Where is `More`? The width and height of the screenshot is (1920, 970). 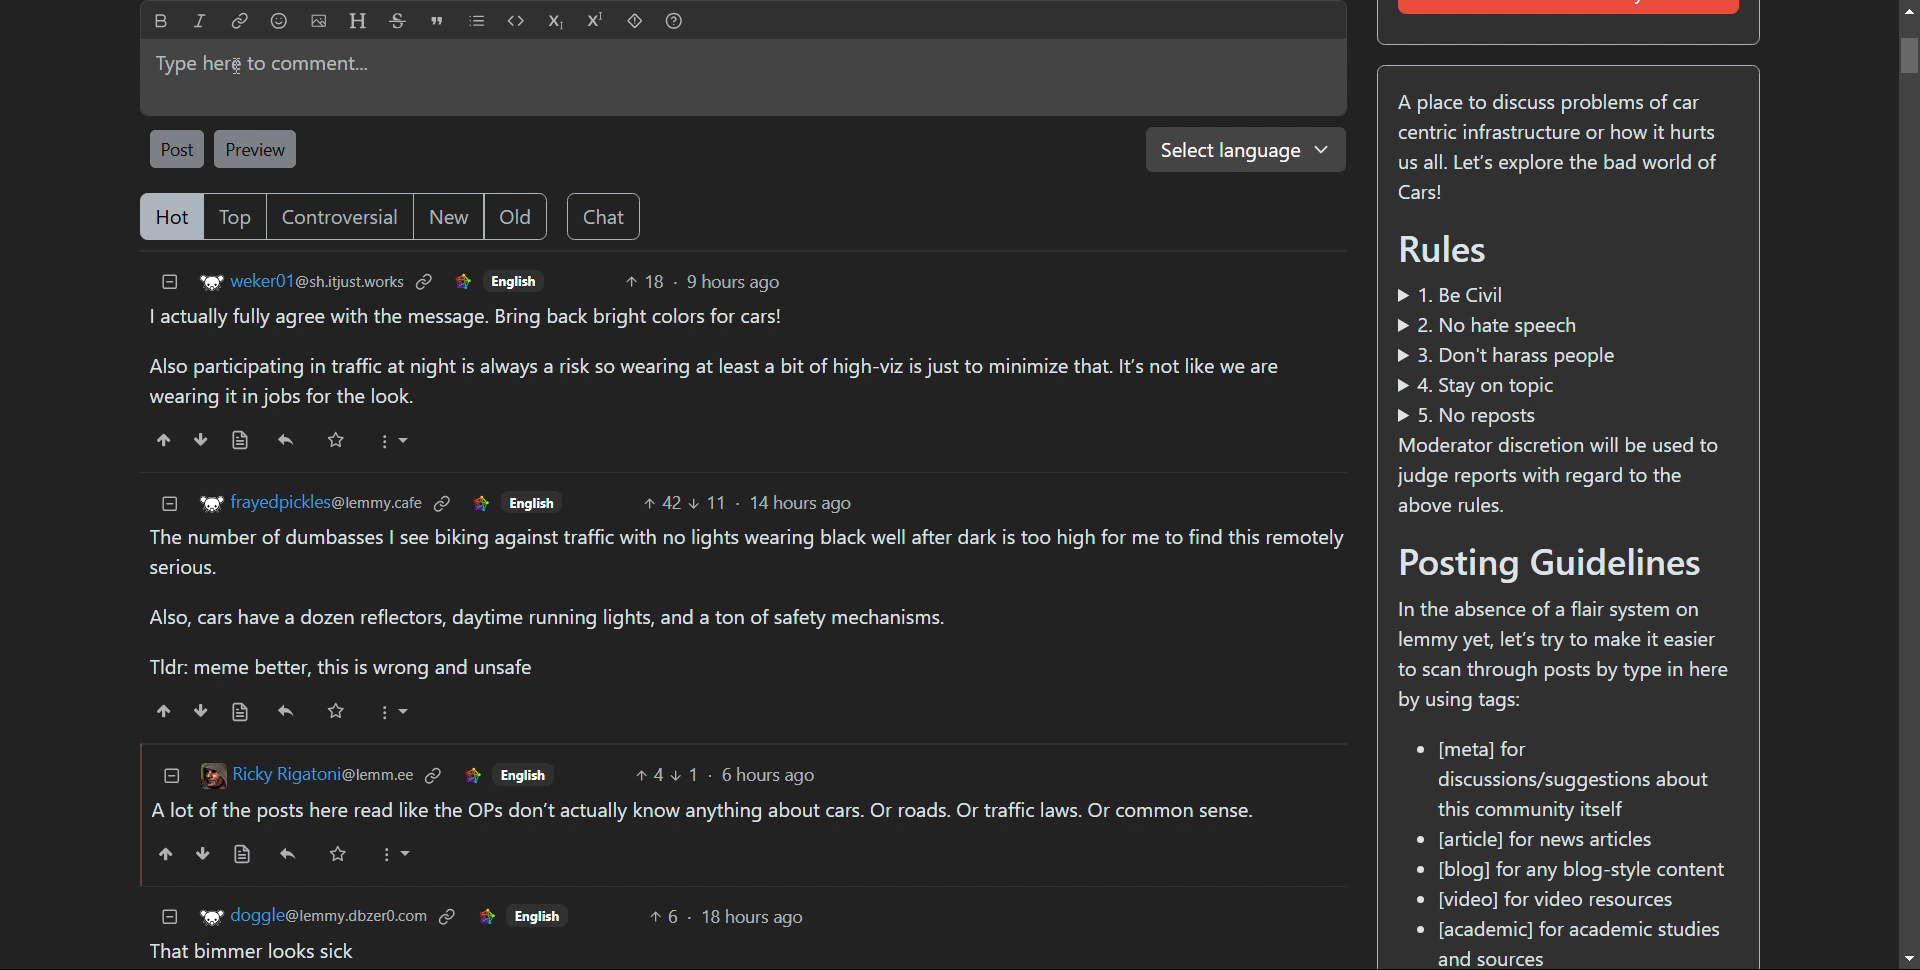
More is located at coordinates (397, 440).